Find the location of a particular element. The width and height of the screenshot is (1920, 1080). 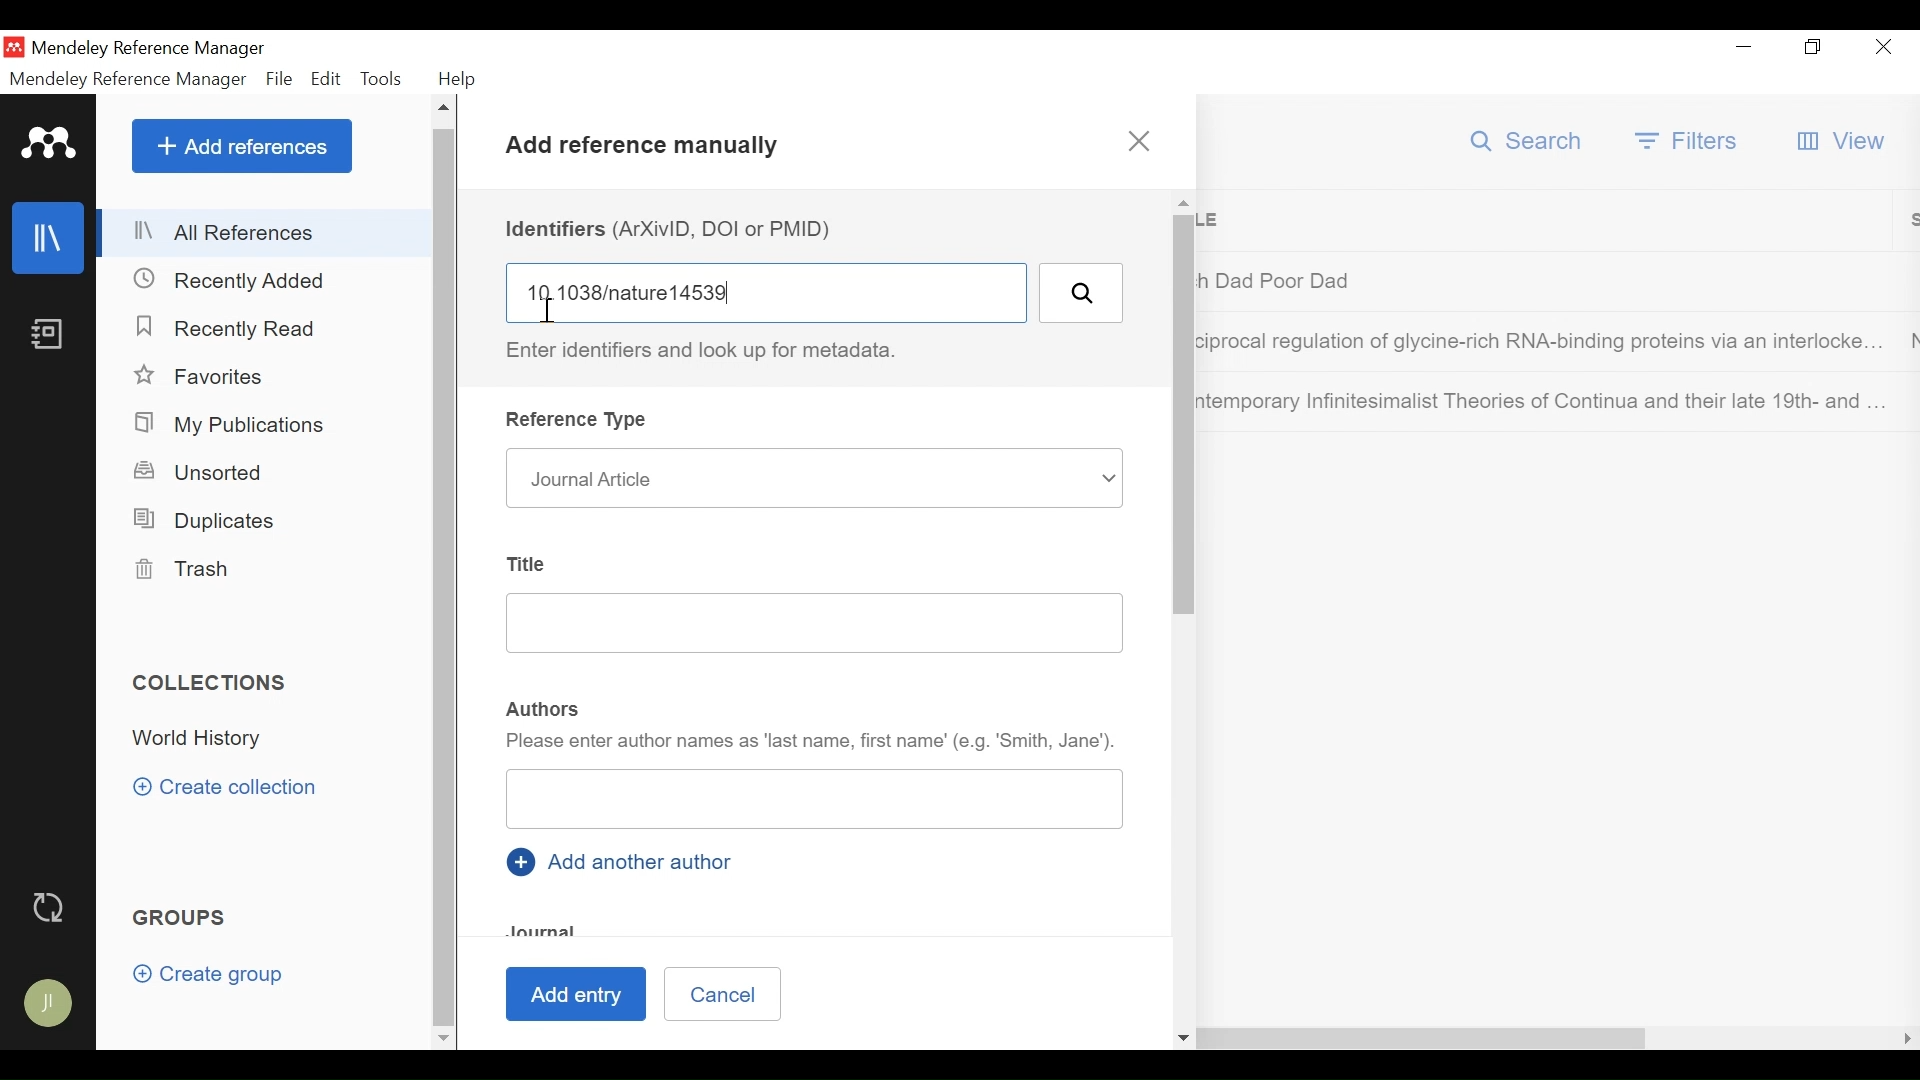

Library is located at coordinates (50, 237).